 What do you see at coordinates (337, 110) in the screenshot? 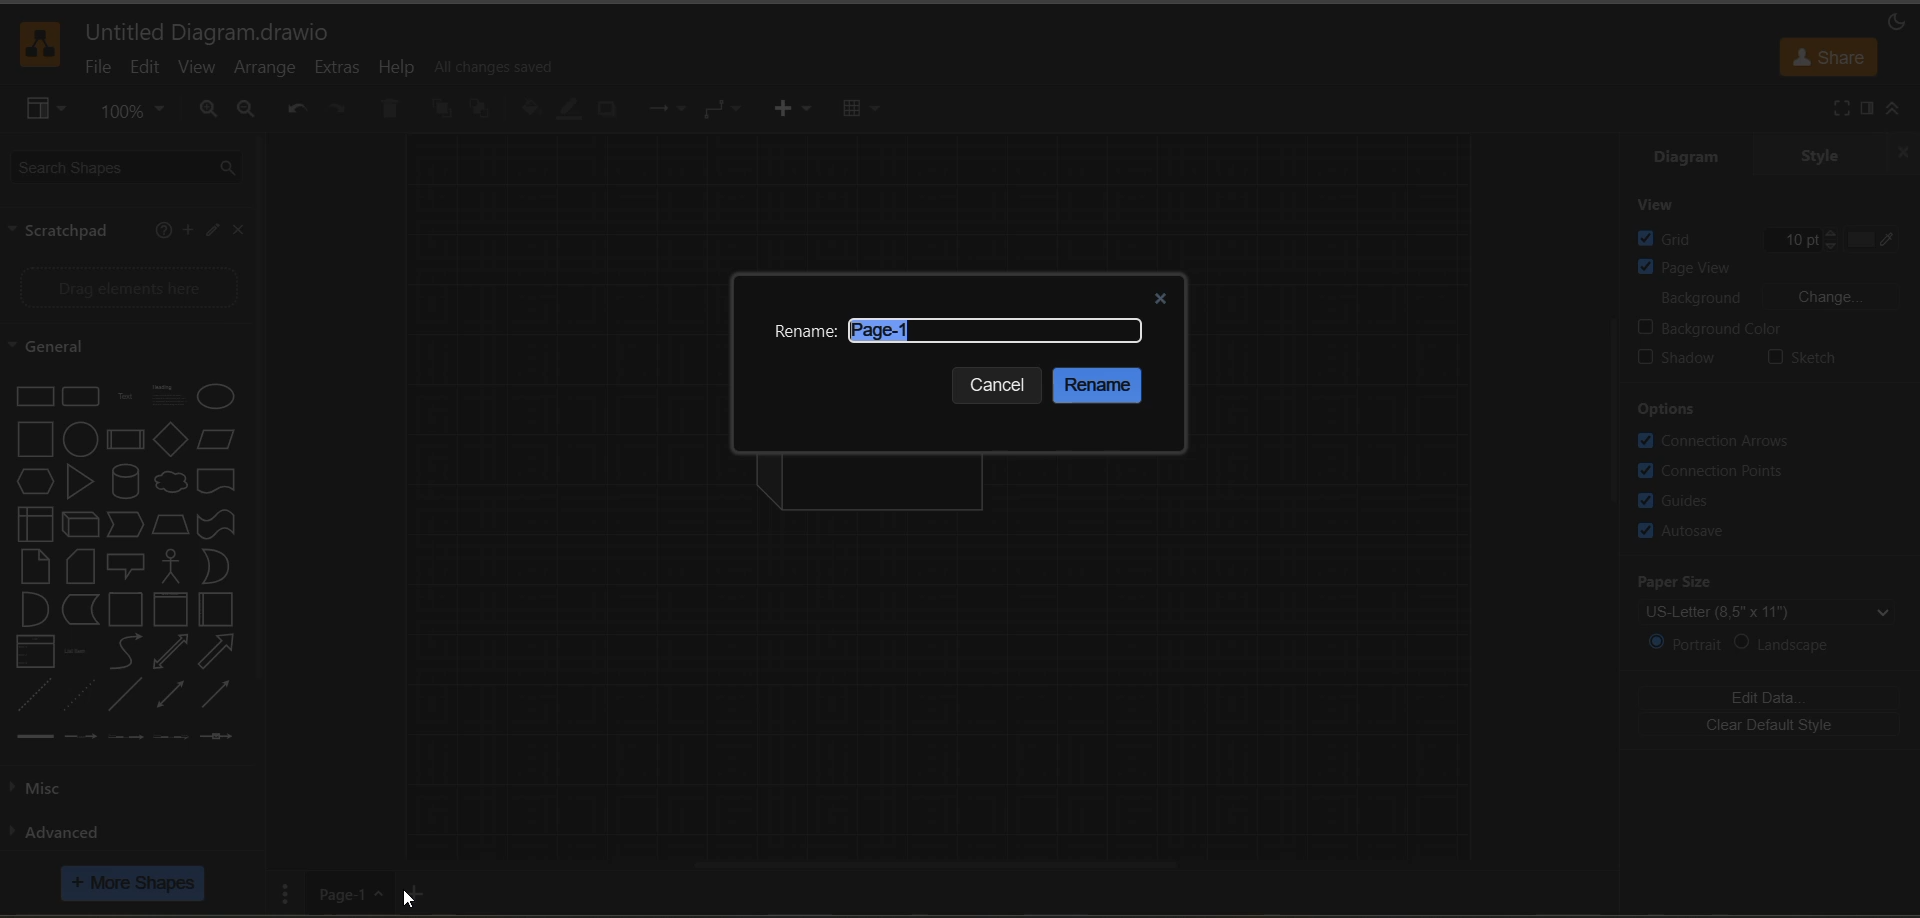
I see `redo` at bounding box center [337, 110].